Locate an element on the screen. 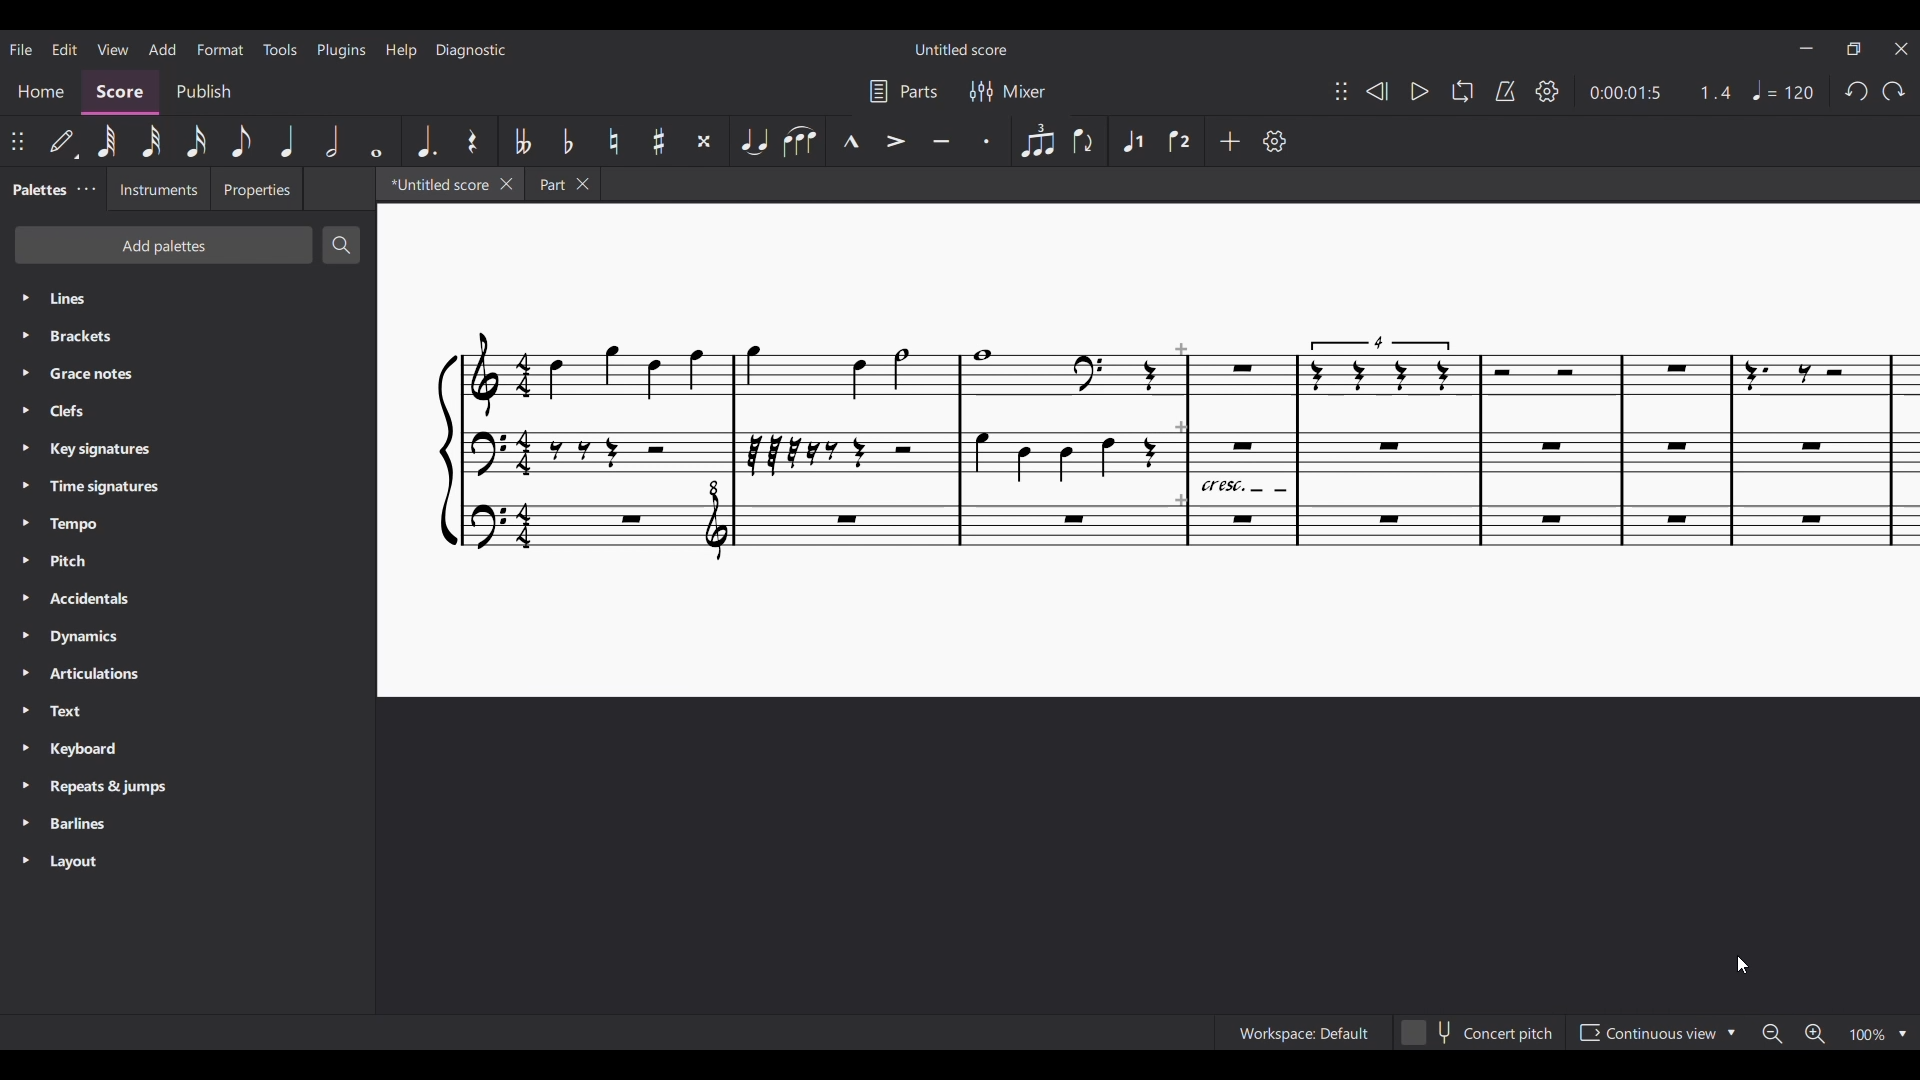  Flip direction is located at coordinates (1084, 141).